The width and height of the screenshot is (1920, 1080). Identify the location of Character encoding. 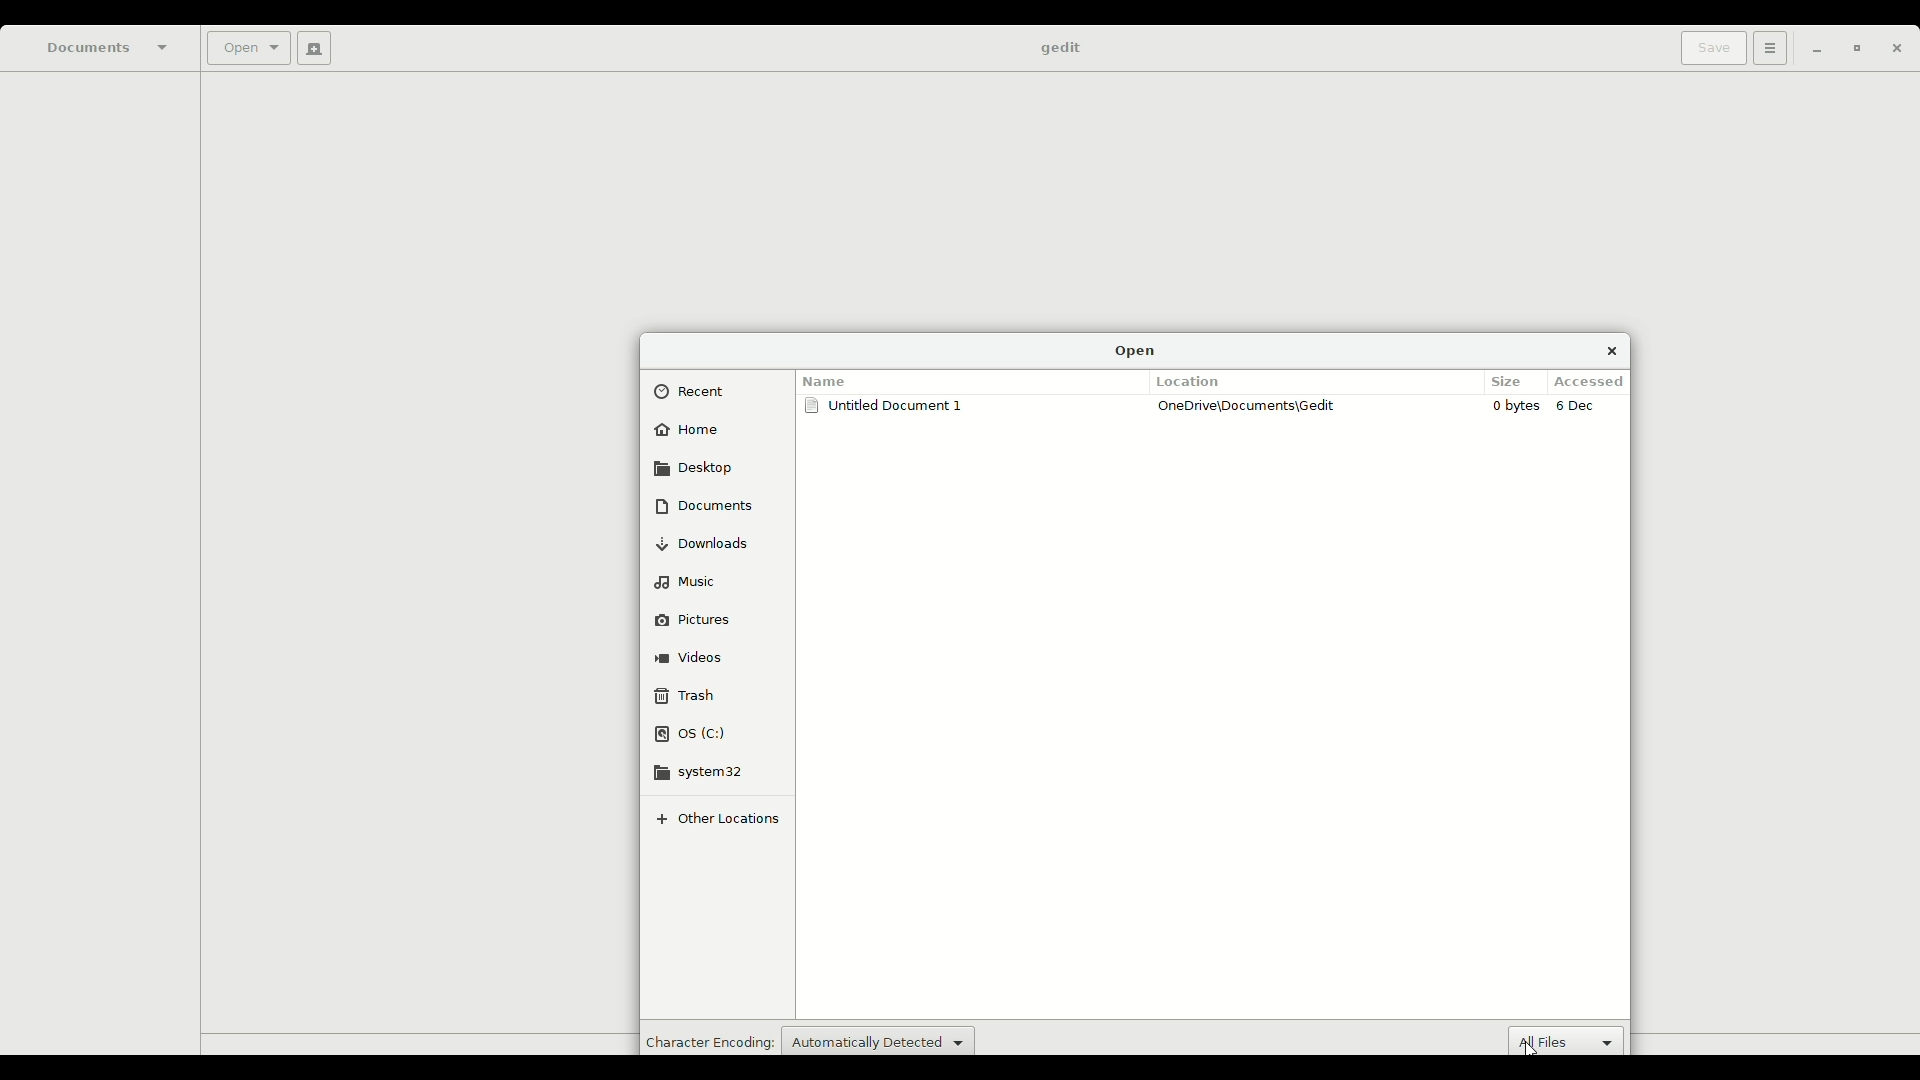
(707, 1041).